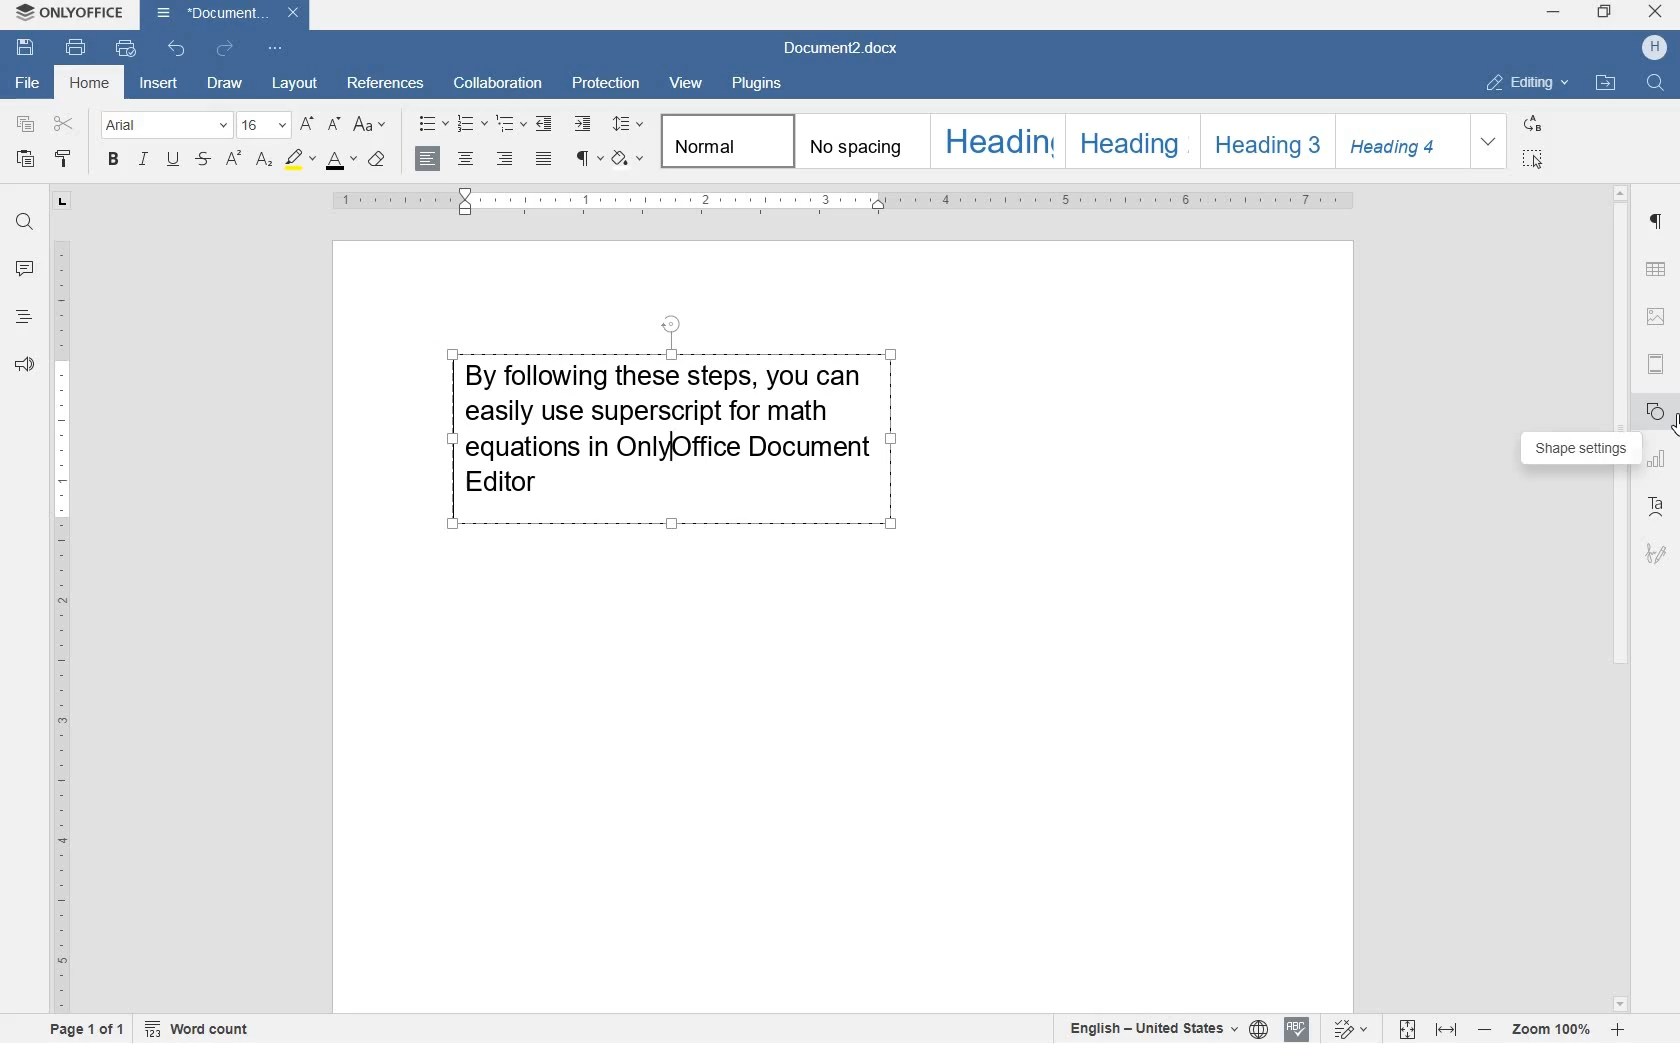 The width and height of the screenshot is (1680, 1044). What do you see at coordinates (1263, 141) in the screenshot?
I see `HEADING 3` at bounding box center [1263, 141].